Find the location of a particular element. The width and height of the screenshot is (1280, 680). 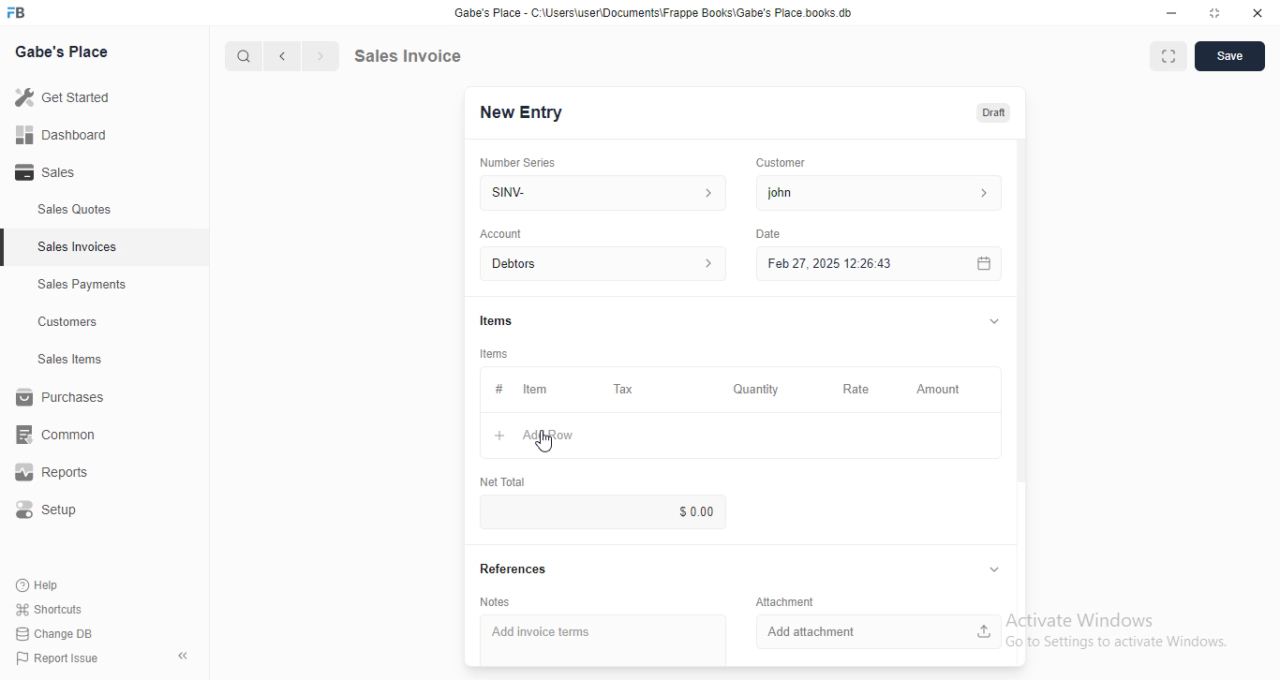

Get started is located at coordinates (65, 97).